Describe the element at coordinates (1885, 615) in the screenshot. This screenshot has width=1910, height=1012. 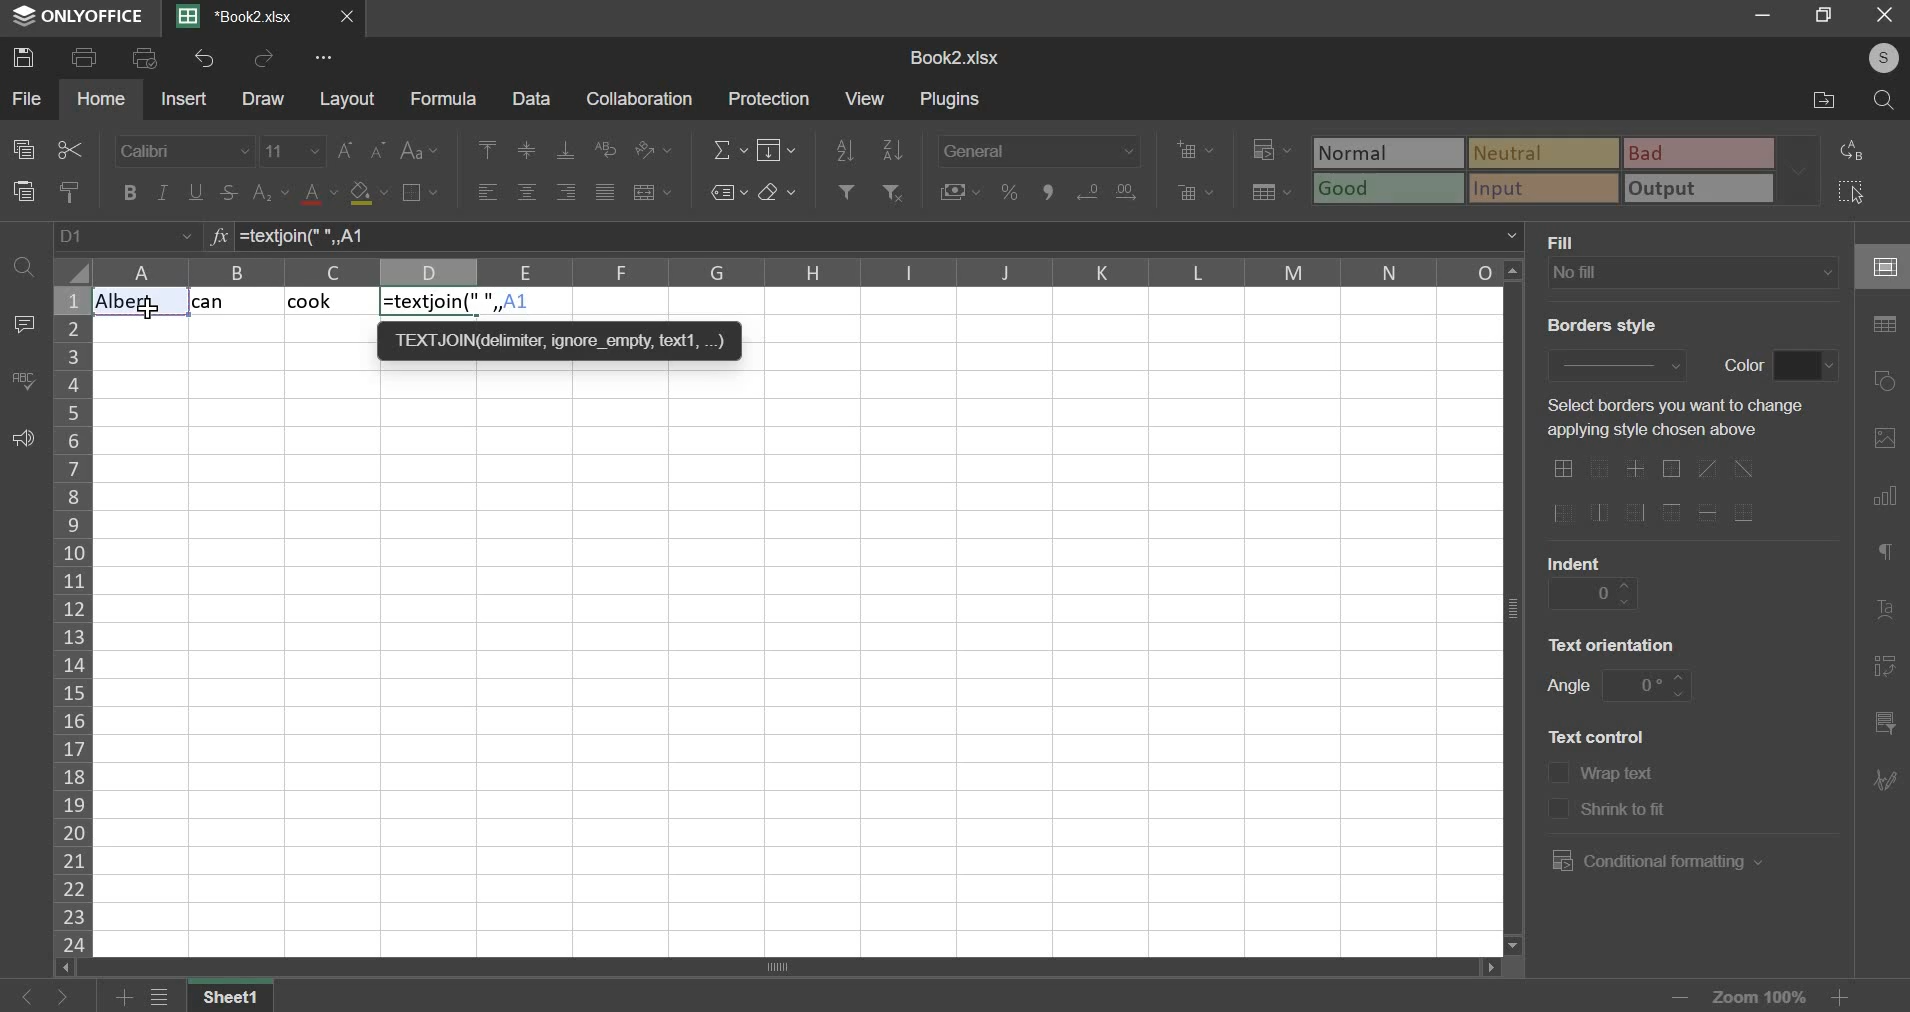
I see `text art` at that location.